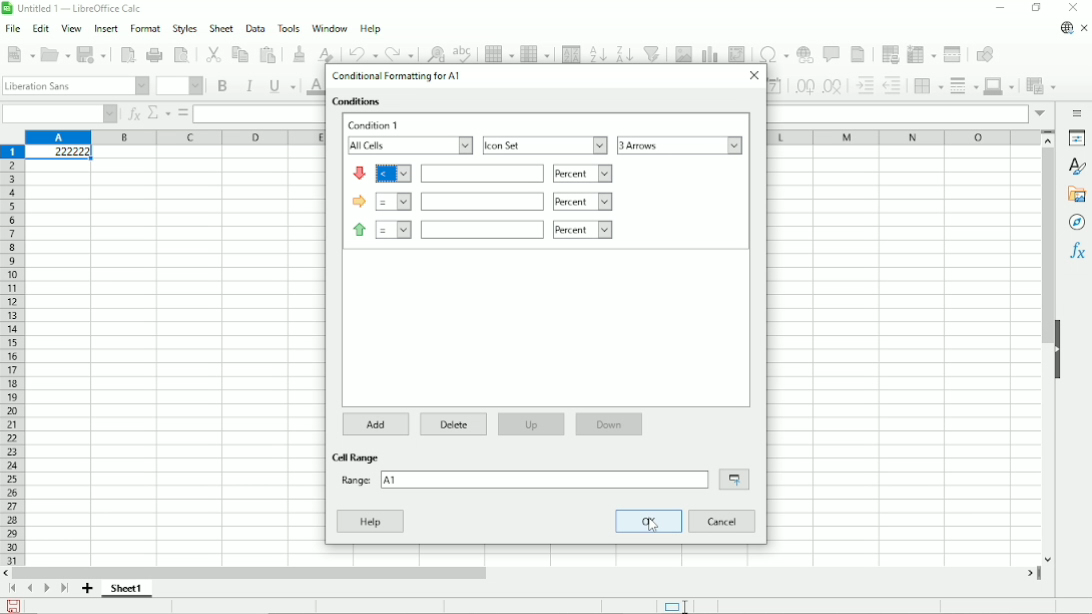 The width and height of the screenshot is (1092, 614). What do you see at coordinates (358, 102) in the screenshot?
I see `Conditions` at bounding box center [358, 102].